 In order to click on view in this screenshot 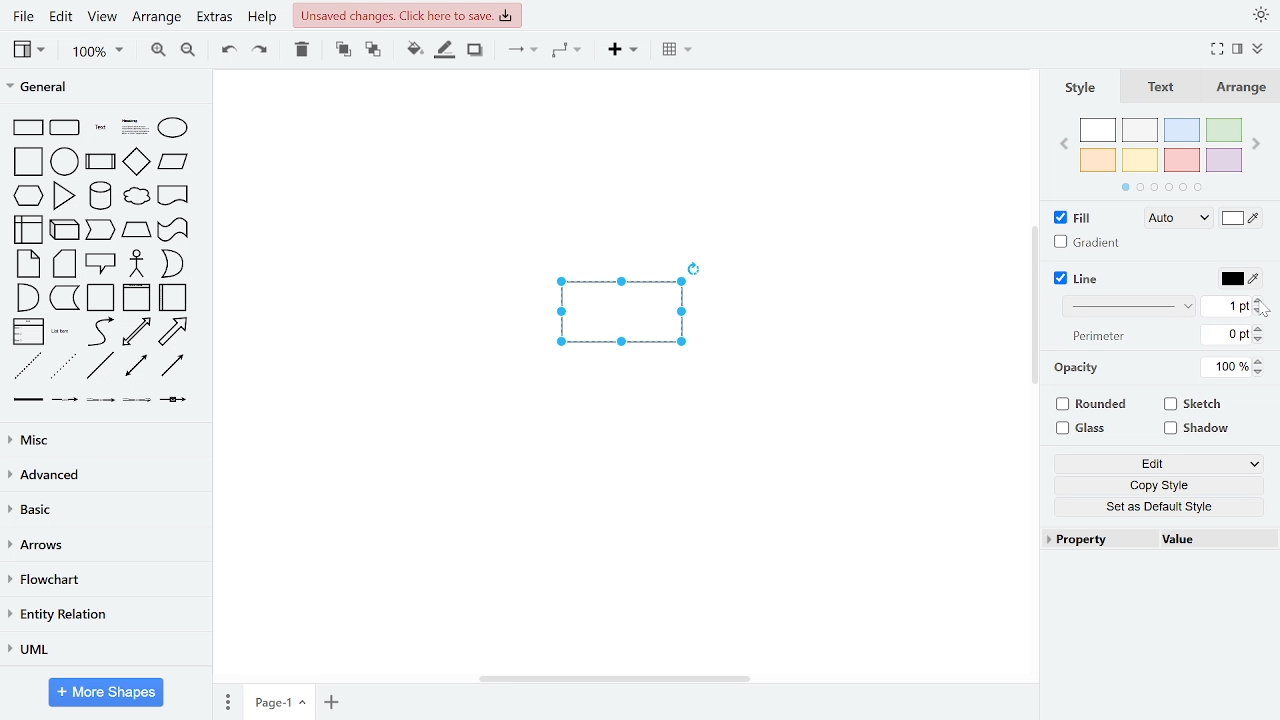, I will do `click(105, 15)`.